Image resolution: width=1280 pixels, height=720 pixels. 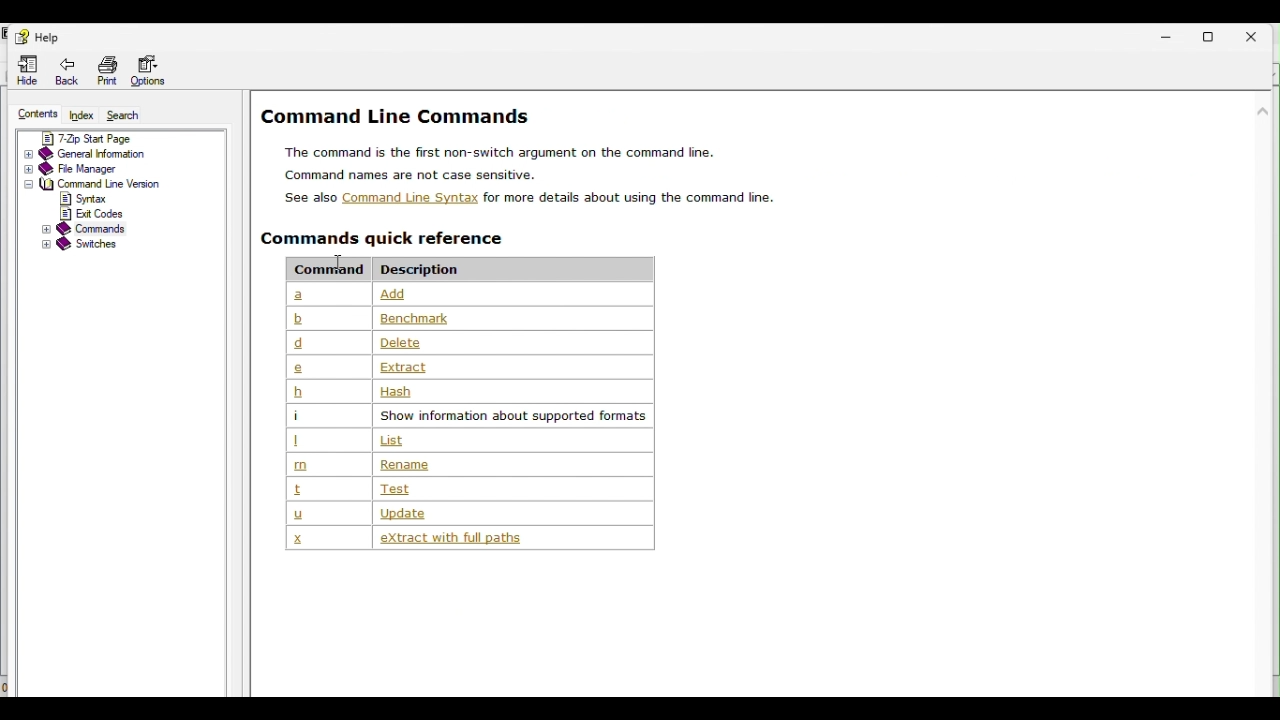 What do you see at coordinates (418, 319) in the screenshot?
I see `description` at bounding box center [418, 319].